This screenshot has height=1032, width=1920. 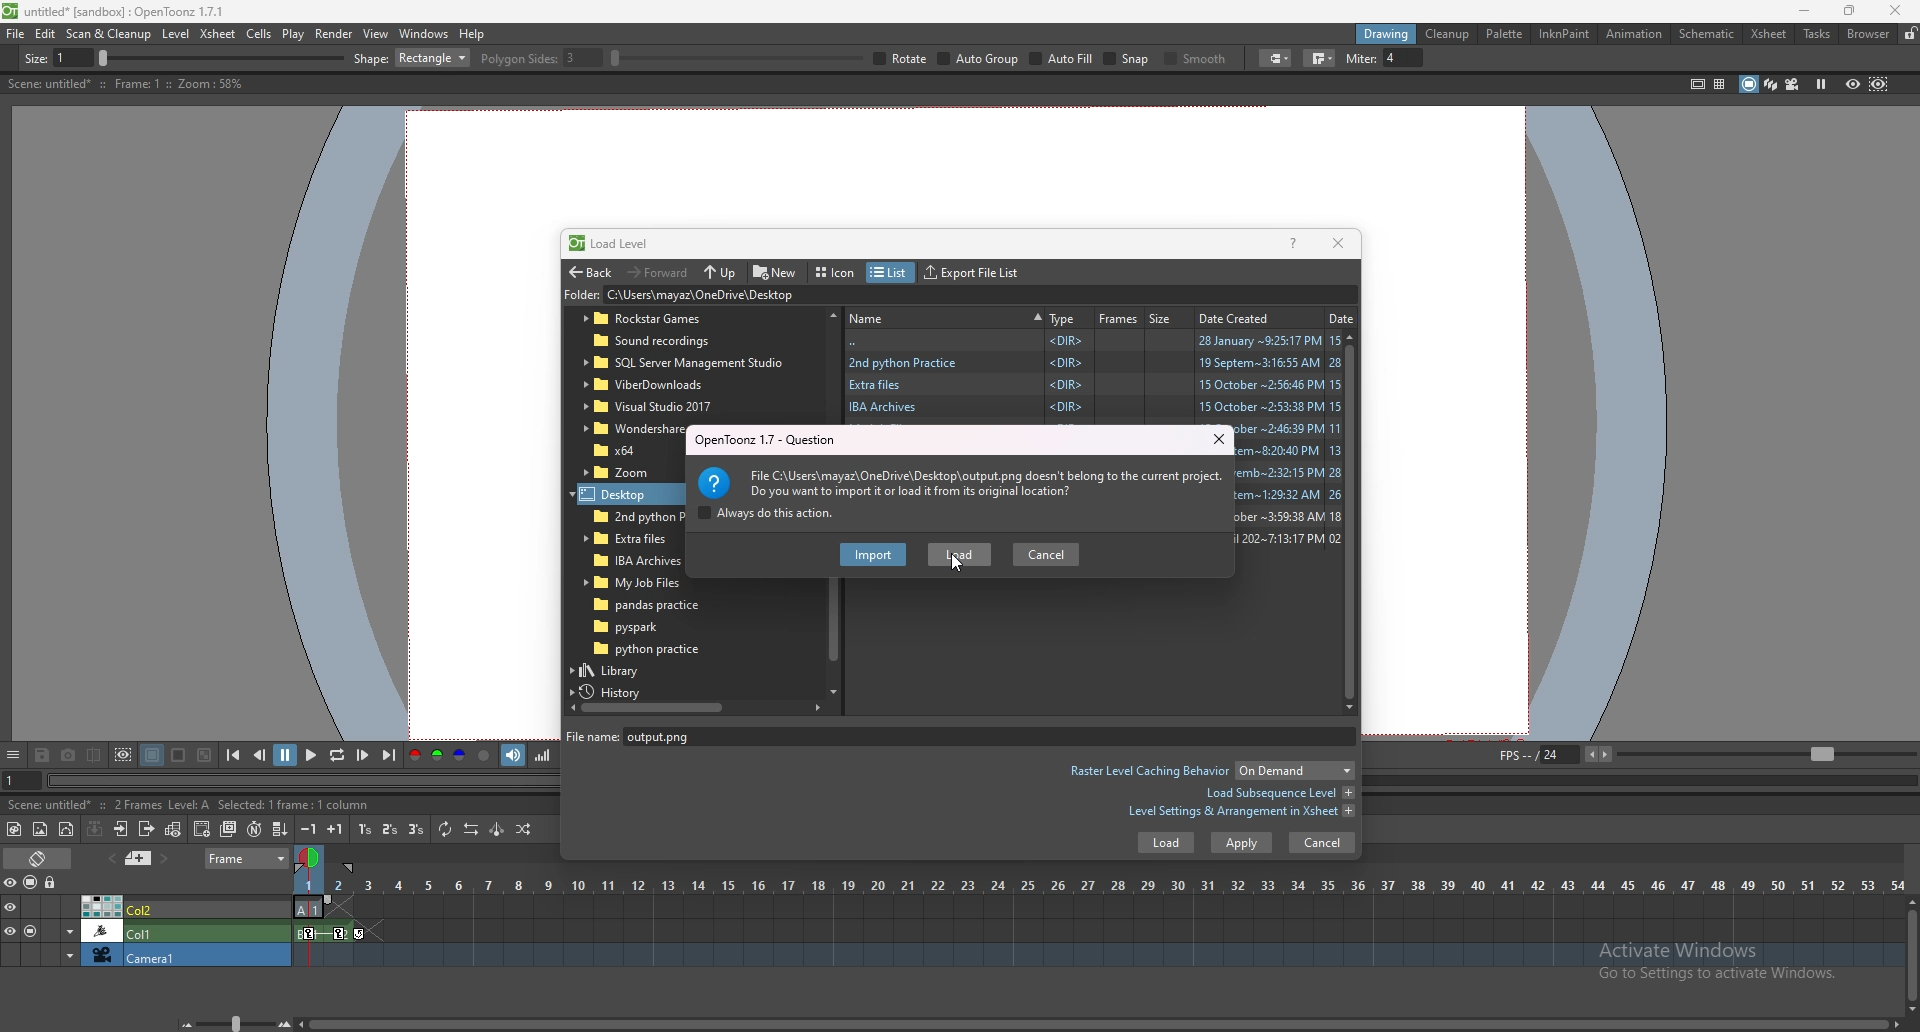 What do you see at coordinates (1098, 932) in the screenshot?
I see `timeline` at bounding box center [1098, 932].